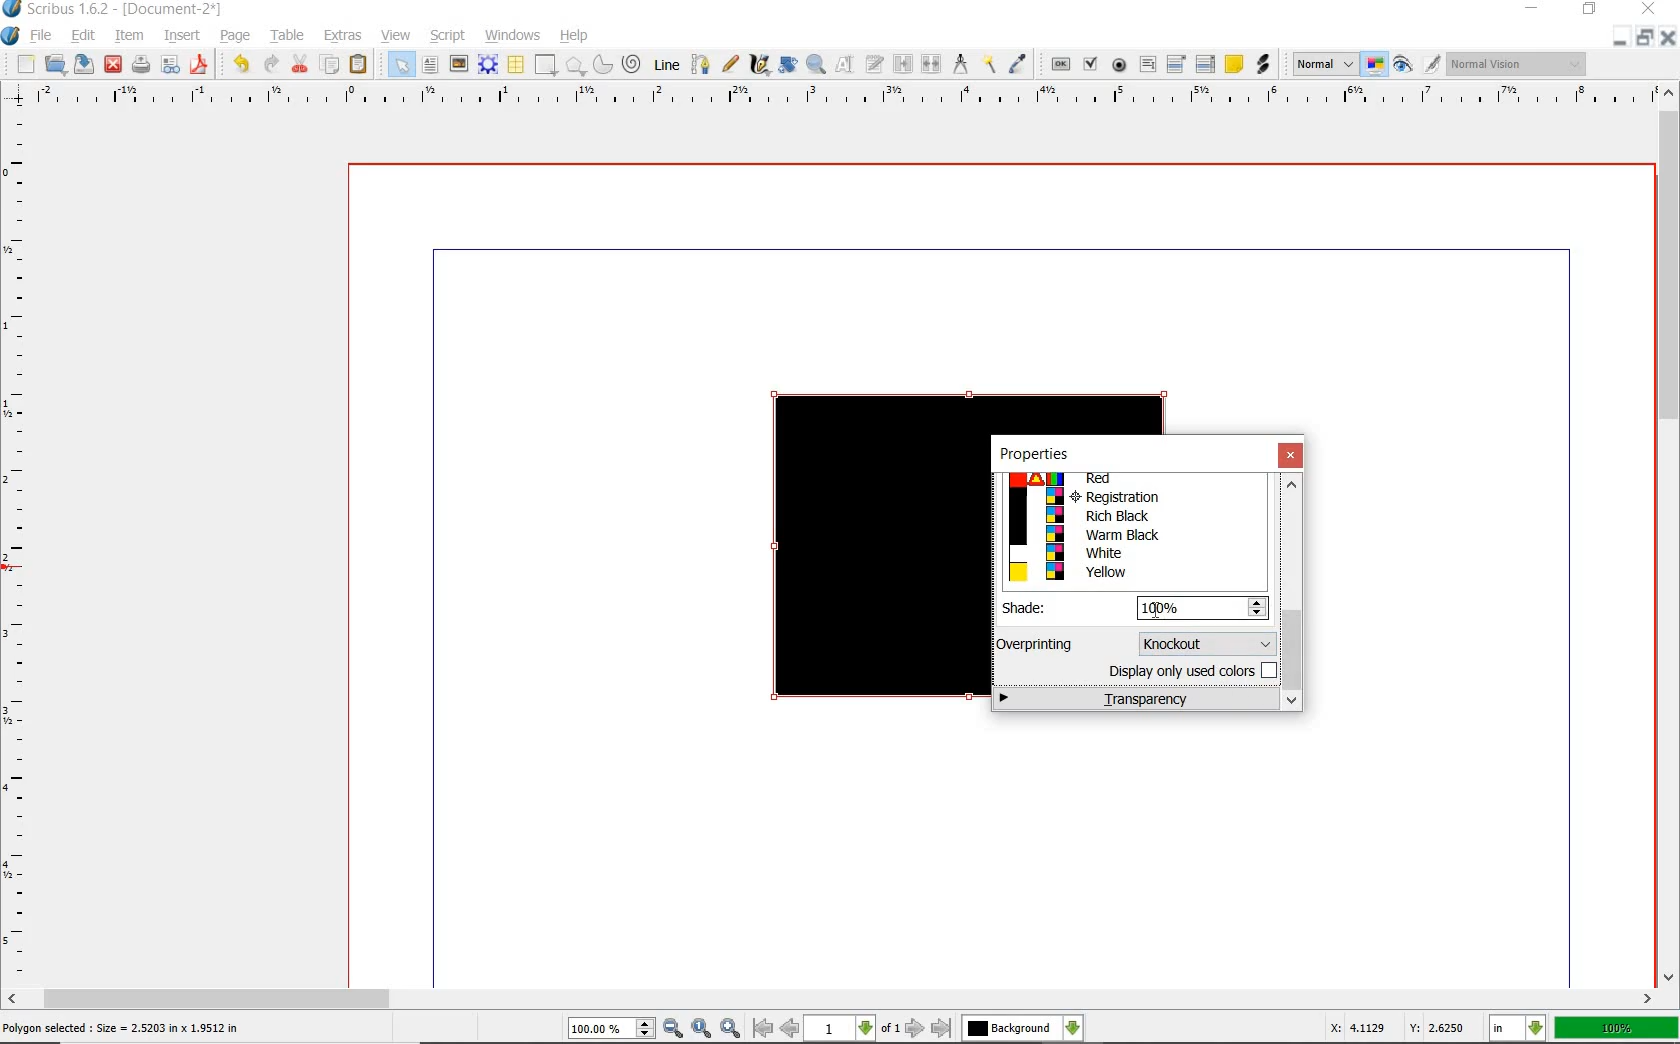 Image resolution: width=1680 pixels, height=1044 pixels. What do you see at coordinates (1640, 41) in the screenshot?
I see `RESTORE` at bounding box center [1640, 41].